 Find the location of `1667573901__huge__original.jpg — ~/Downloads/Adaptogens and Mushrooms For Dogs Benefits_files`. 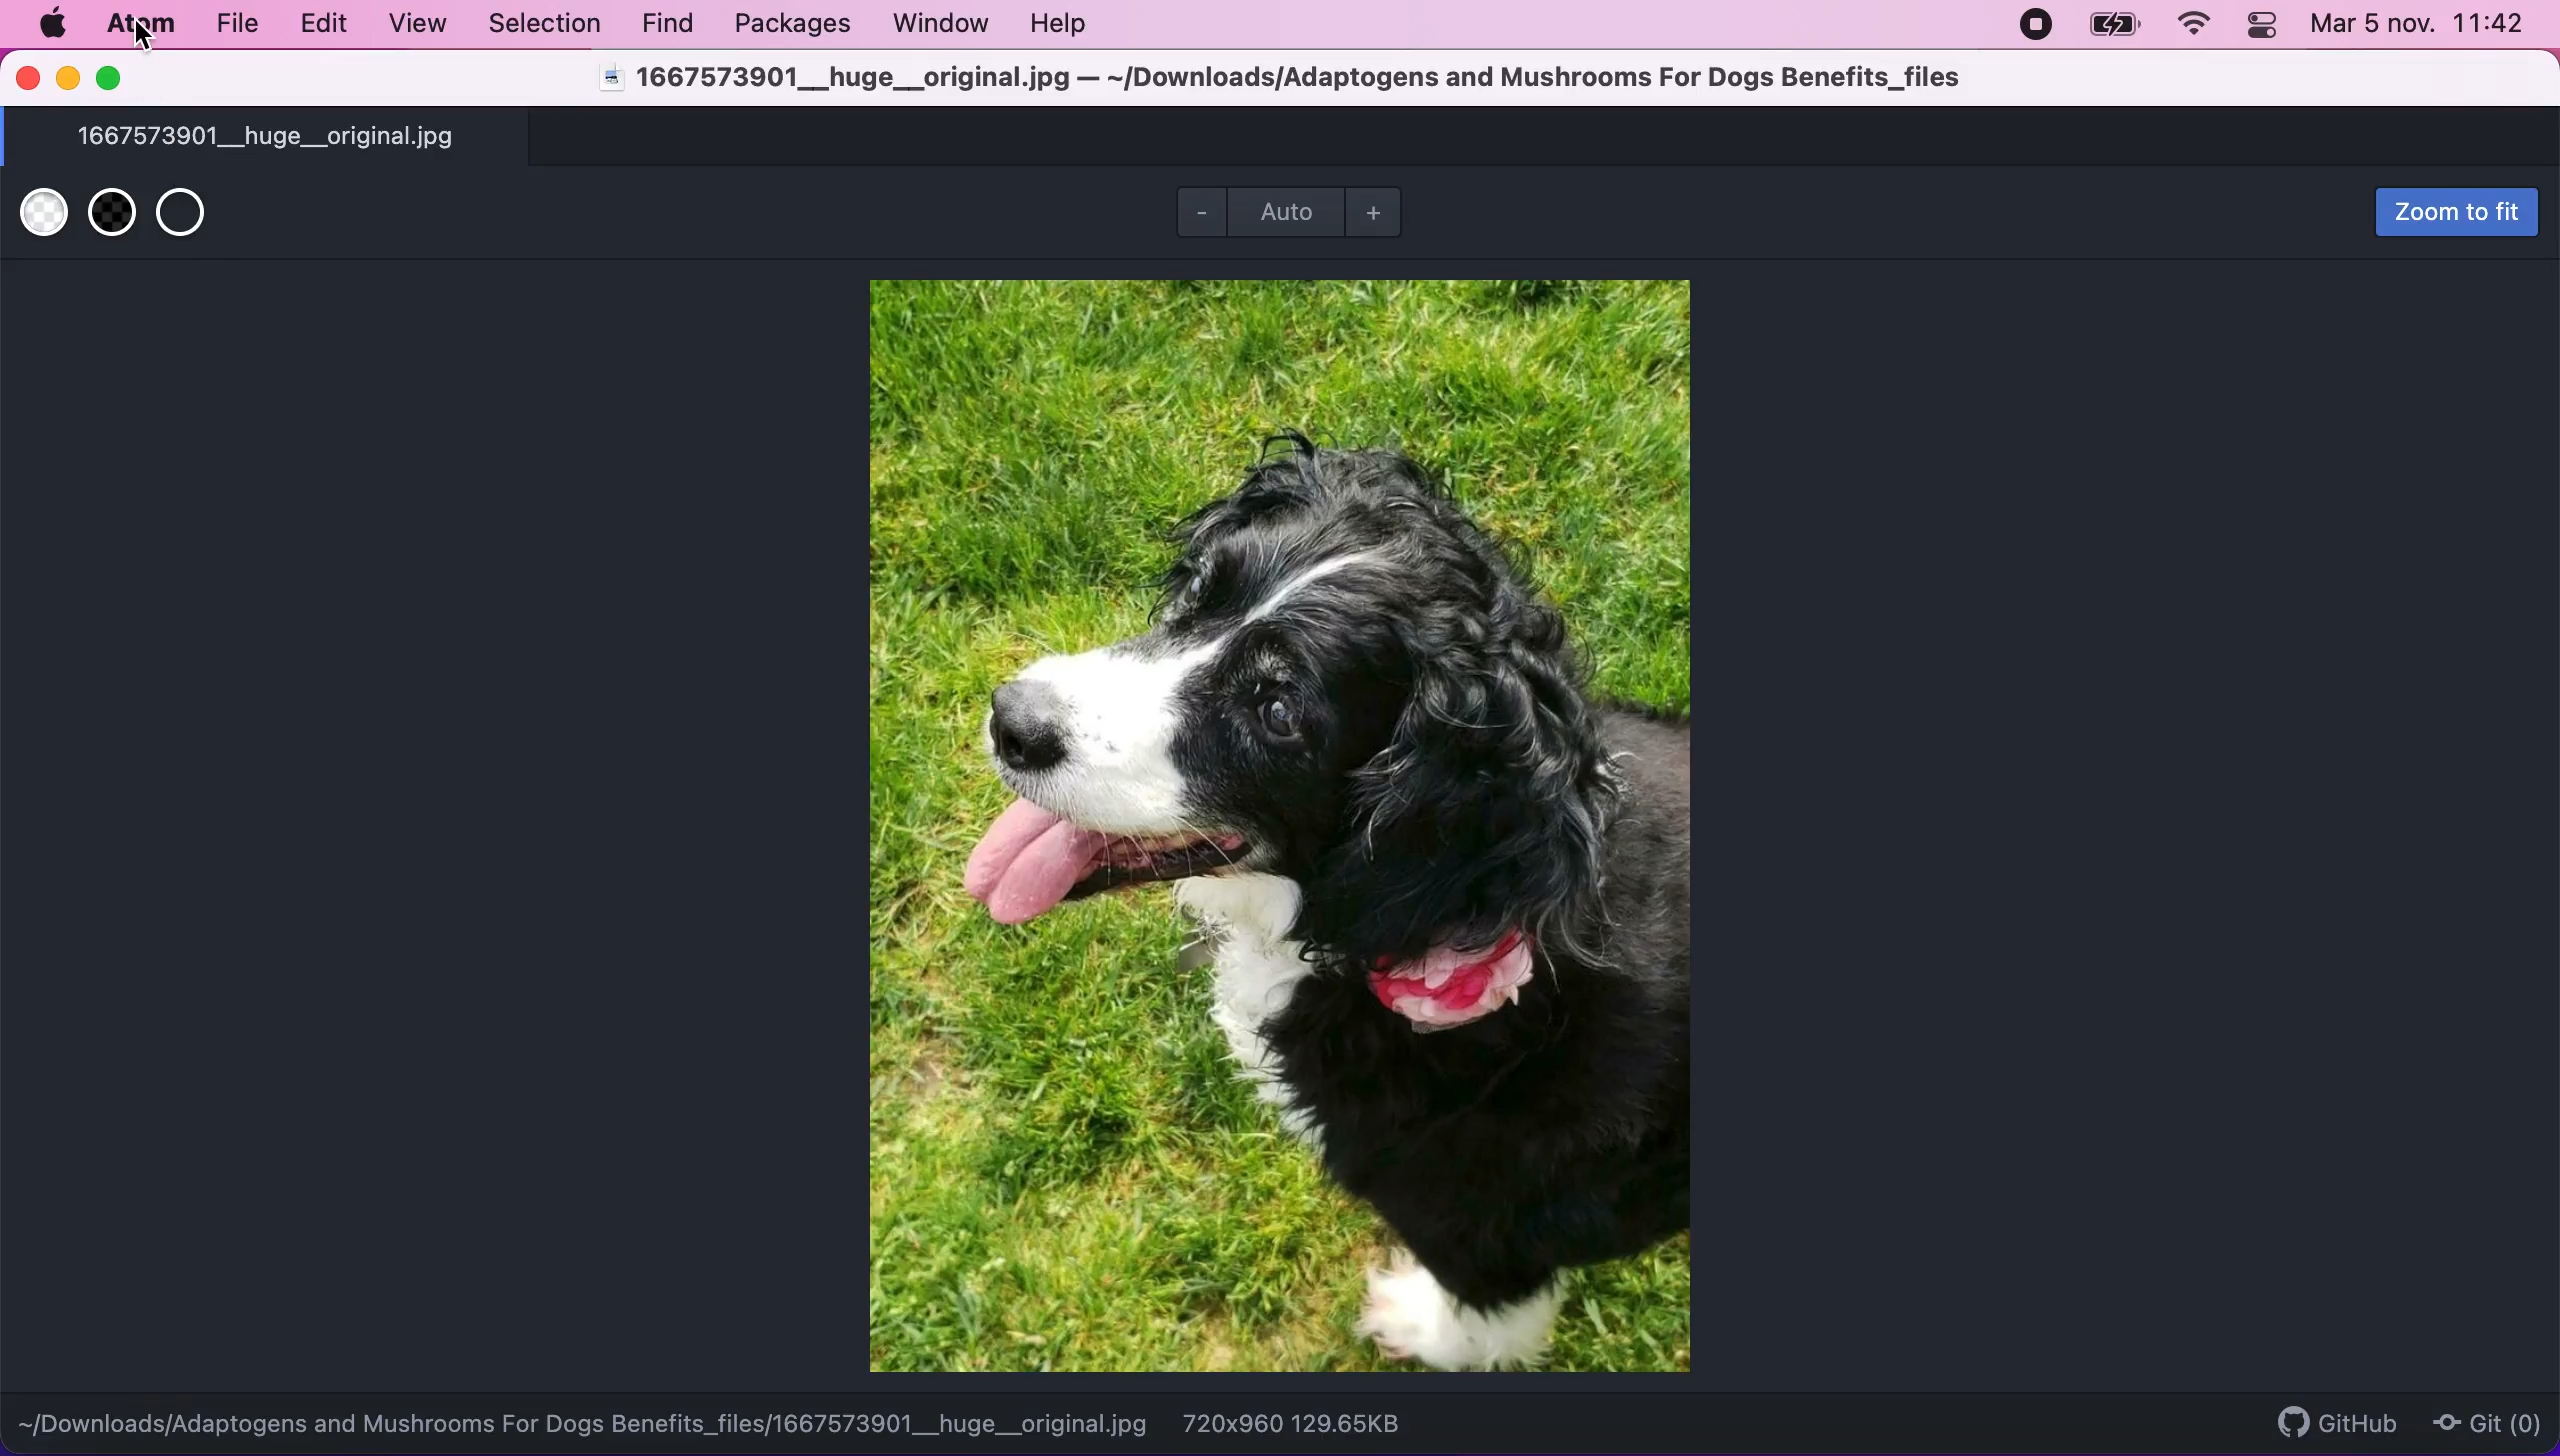

1667573901__huge__original.jpg — ~/Downloads/Adaptogens and Mushrooms For Dogs Benefits_files is located at coordinates (1277, 80).